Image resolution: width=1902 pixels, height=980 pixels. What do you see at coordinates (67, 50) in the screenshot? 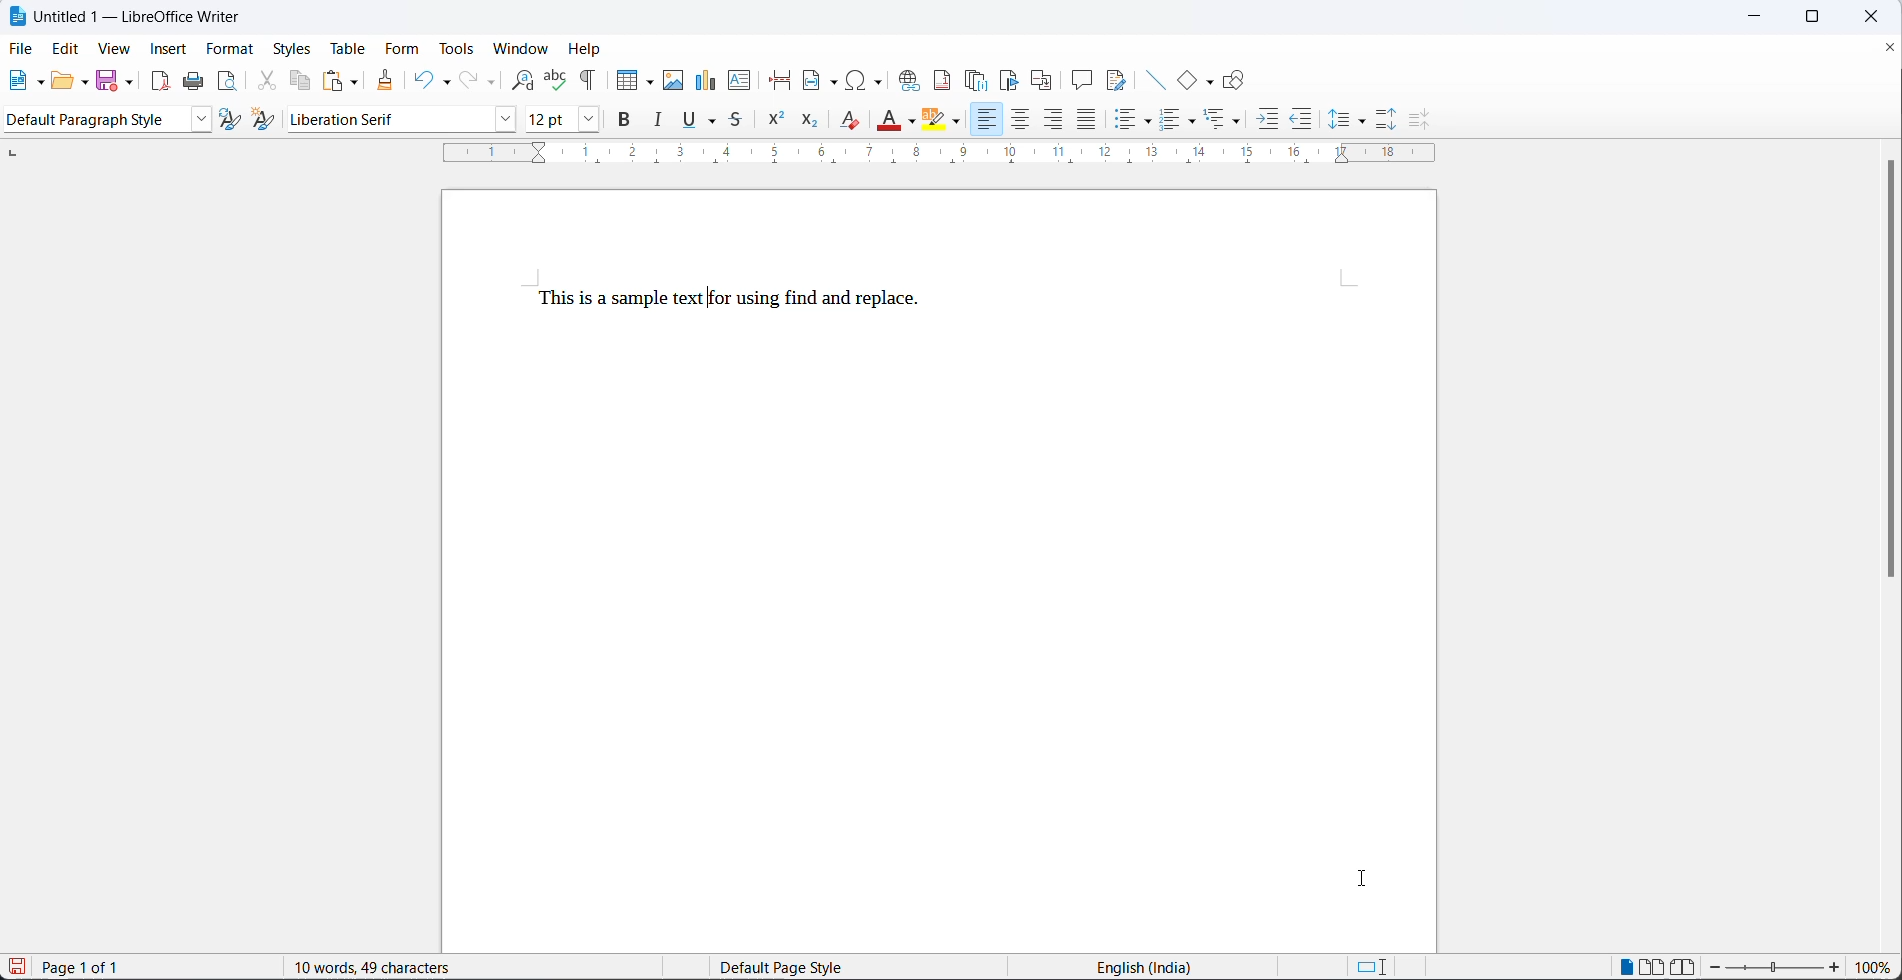
I see `edit` at bounding box center [67, 50].